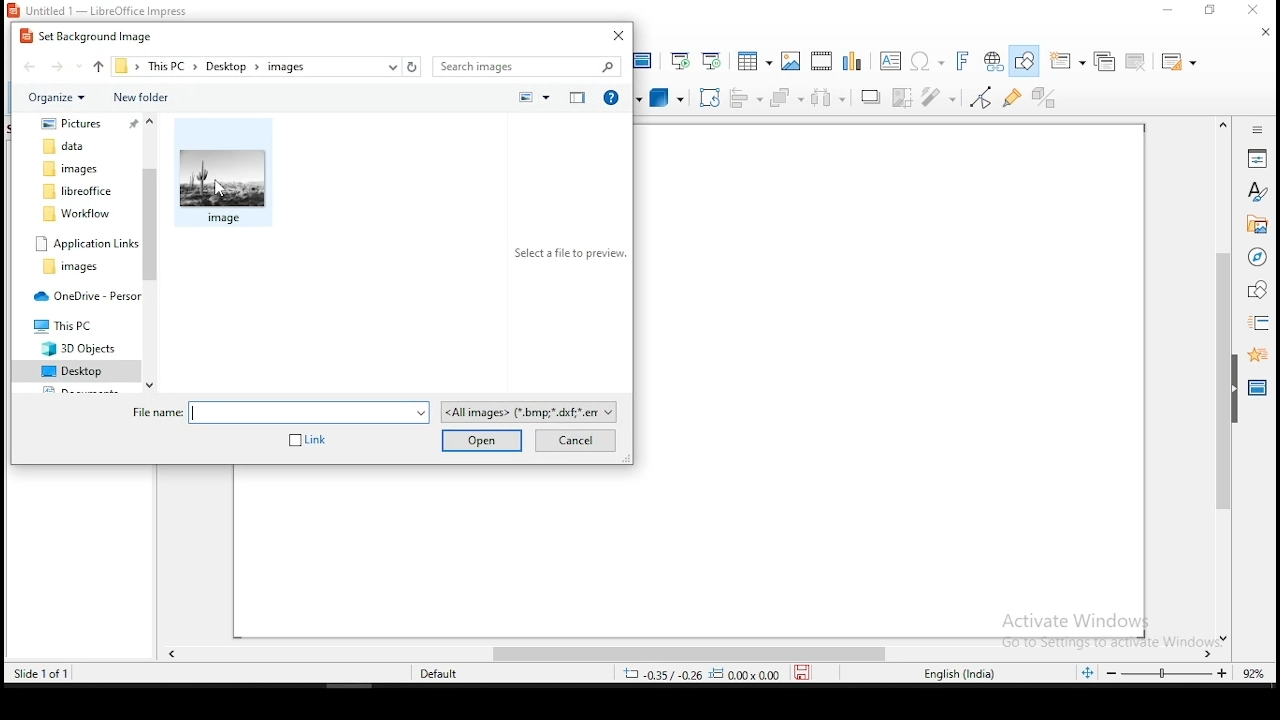 This screenshot has width=1280, height=720. What do you see at coordinates (107, 11) in the screenshot?
I see `icon and filename` at bounding box center [107, 11].